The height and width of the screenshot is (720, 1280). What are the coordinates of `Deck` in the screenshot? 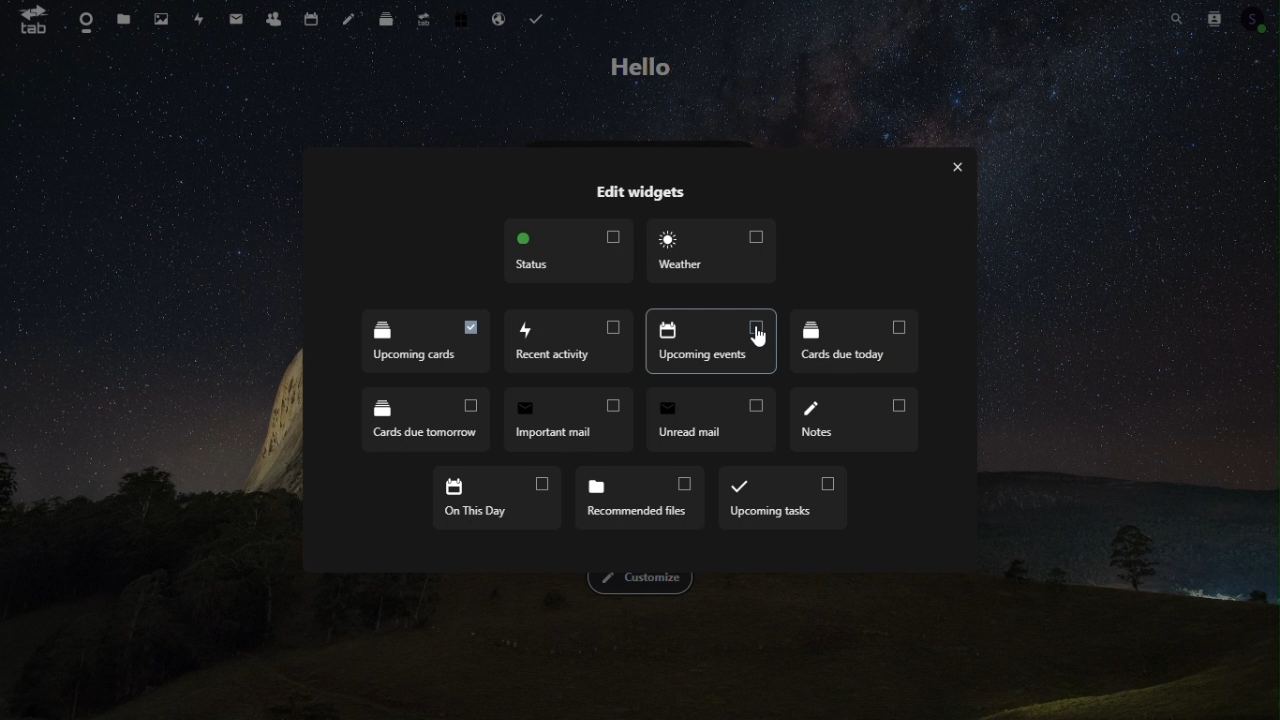 It's located at (389, 16).